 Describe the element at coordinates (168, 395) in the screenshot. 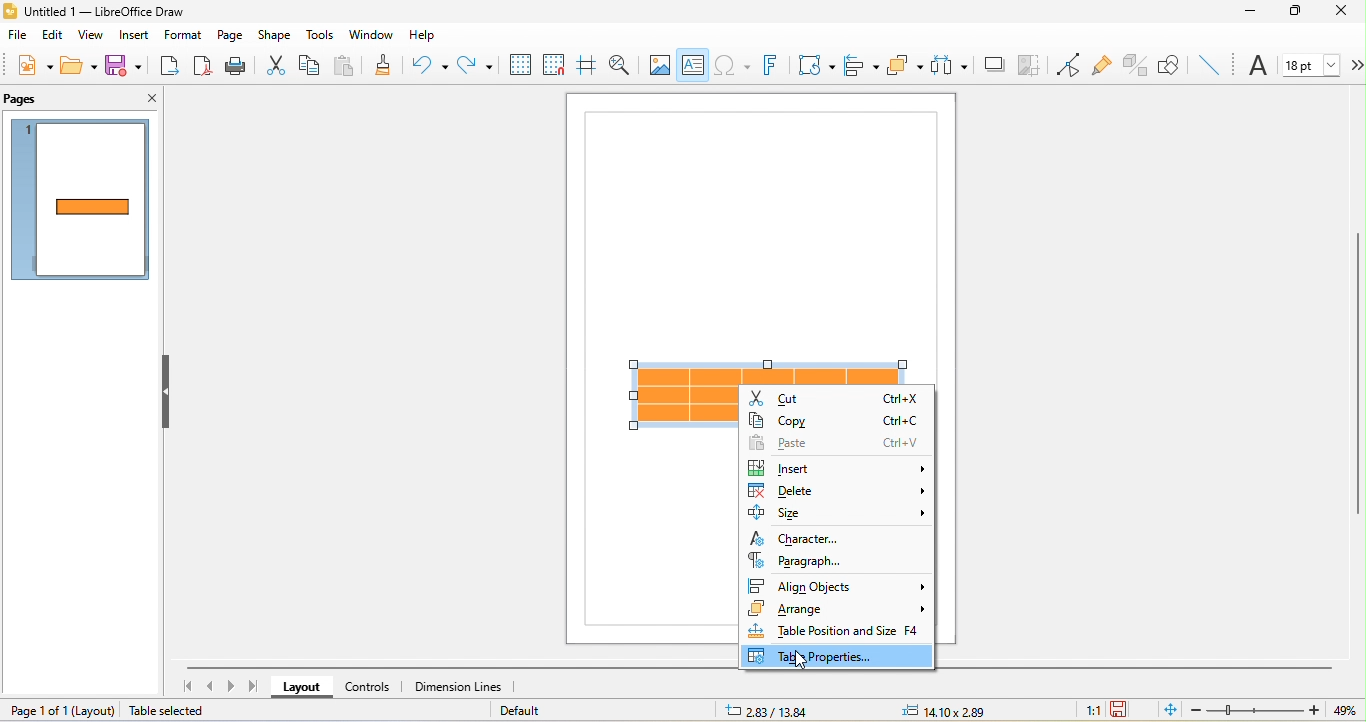

I see `hide` at that location.